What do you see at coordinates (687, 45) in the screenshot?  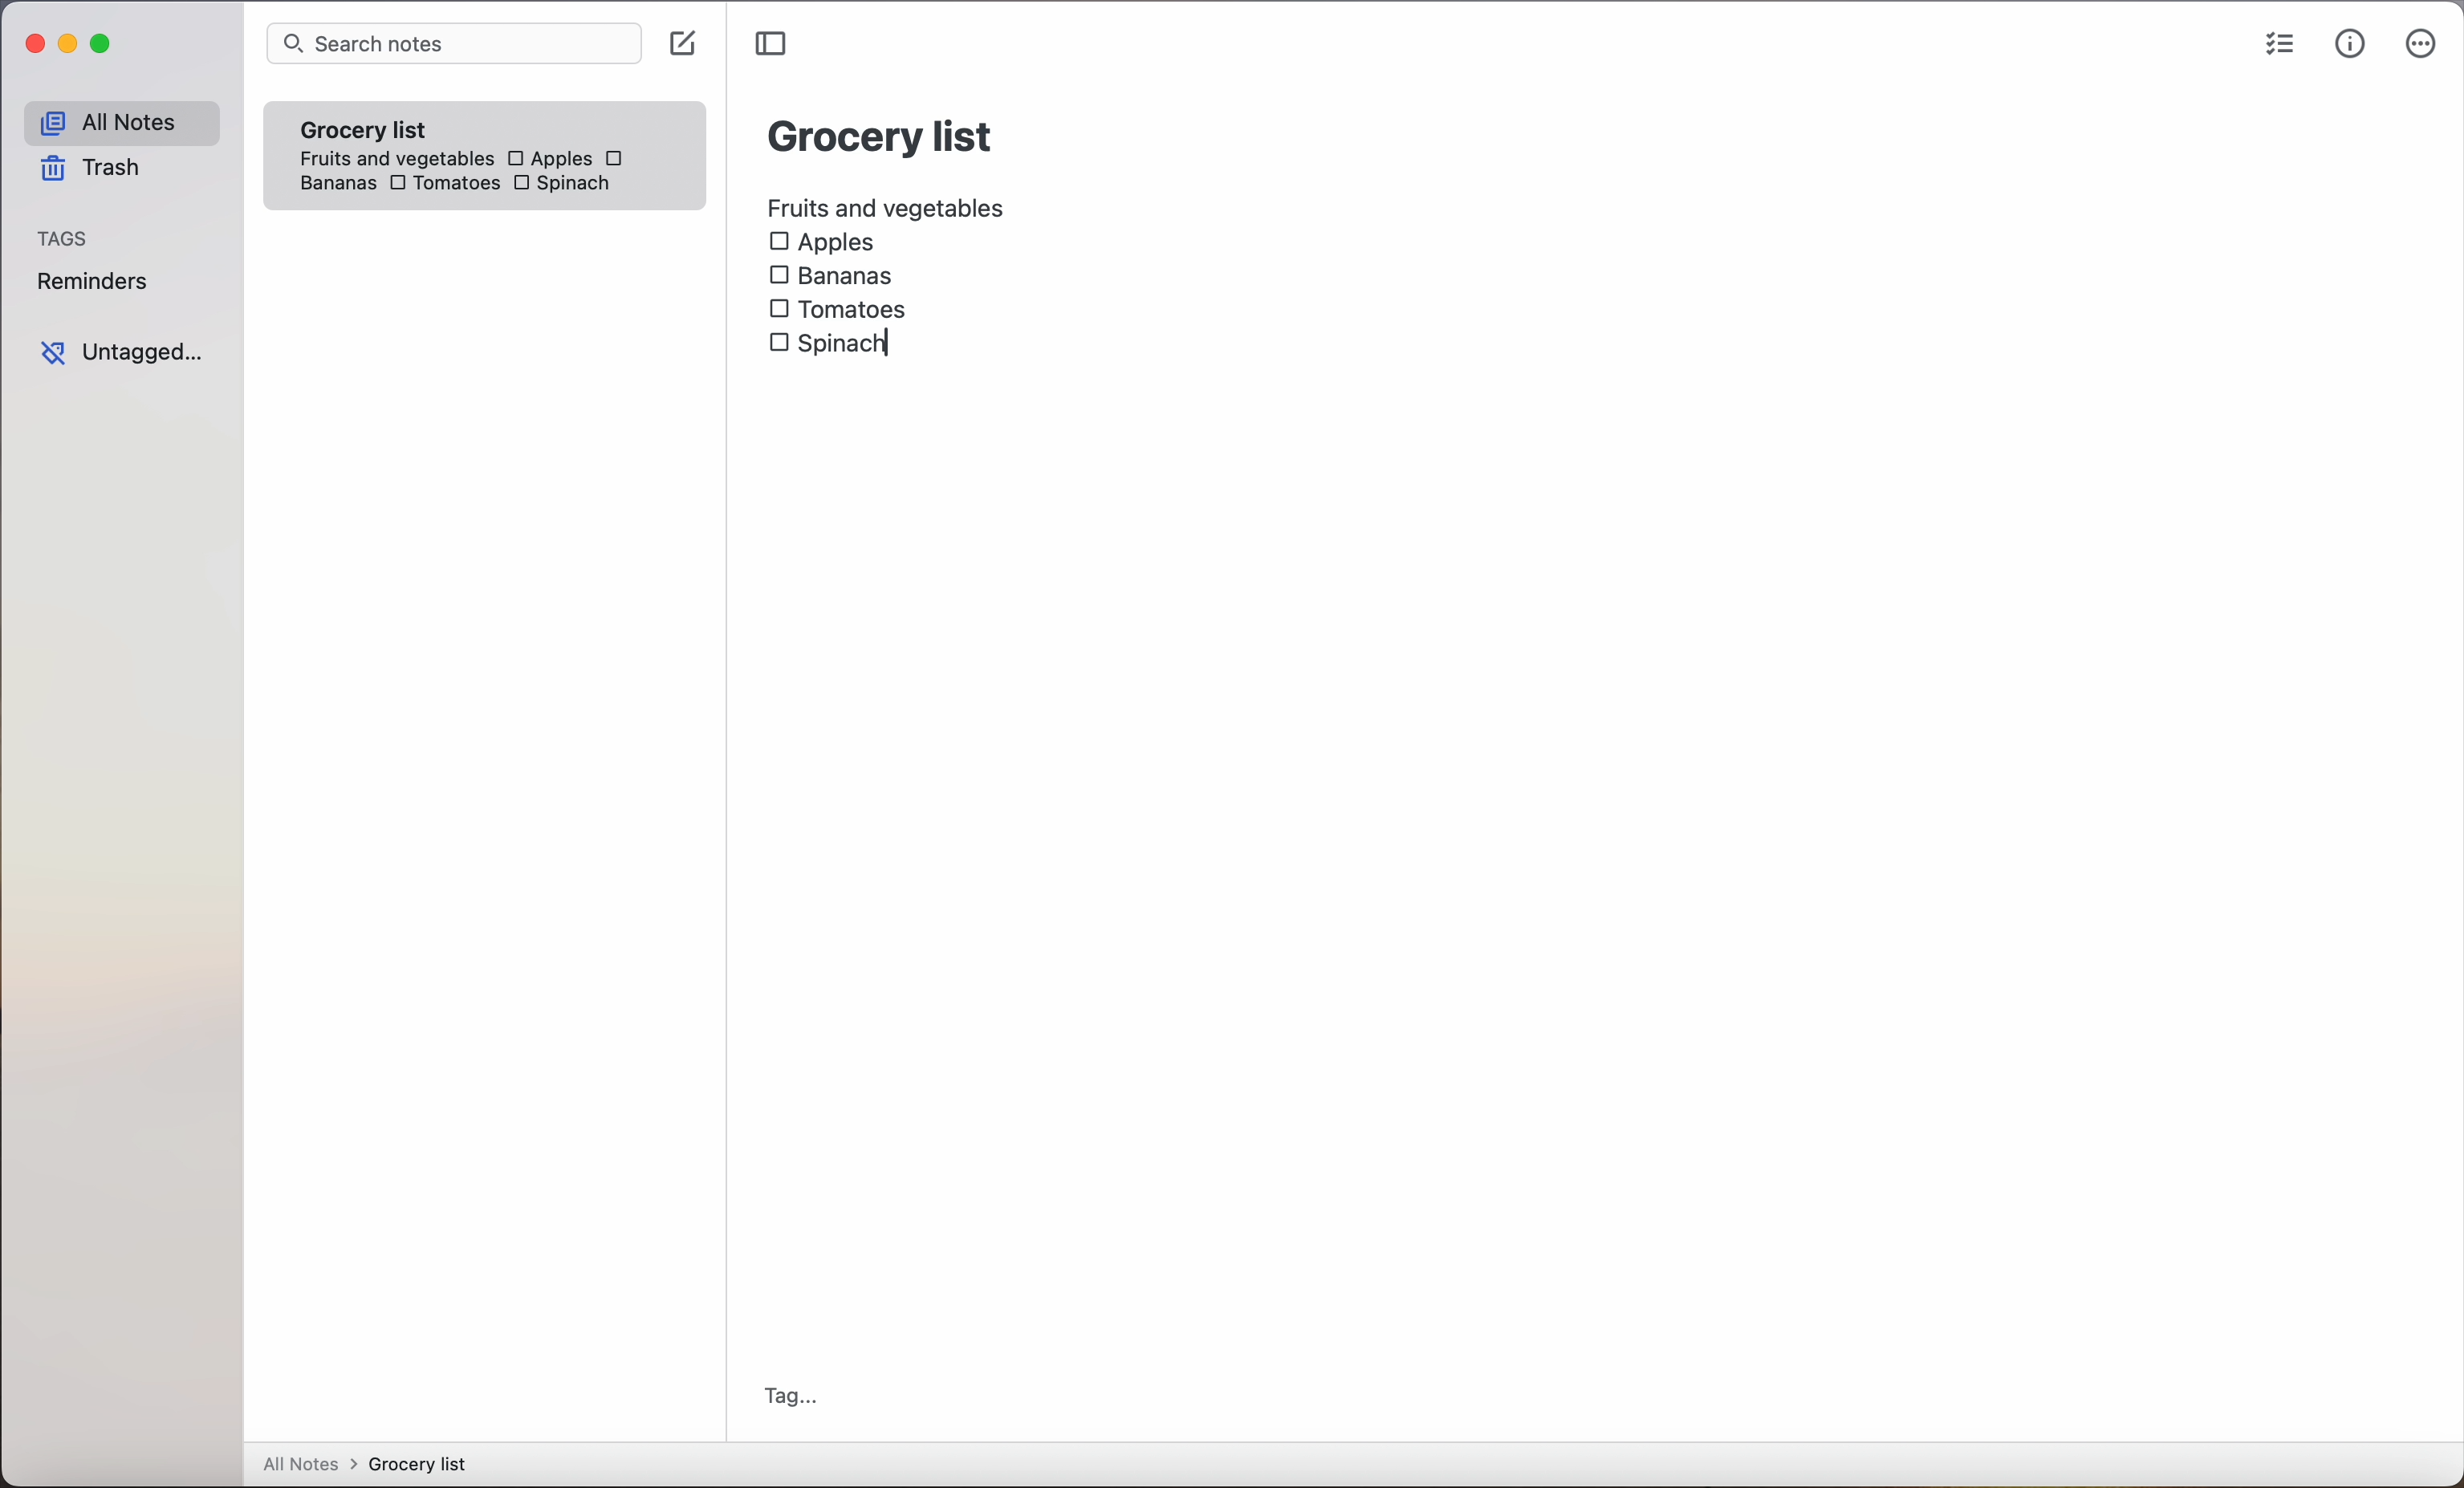 I see `click on create note` at bounding box center [687, 45].